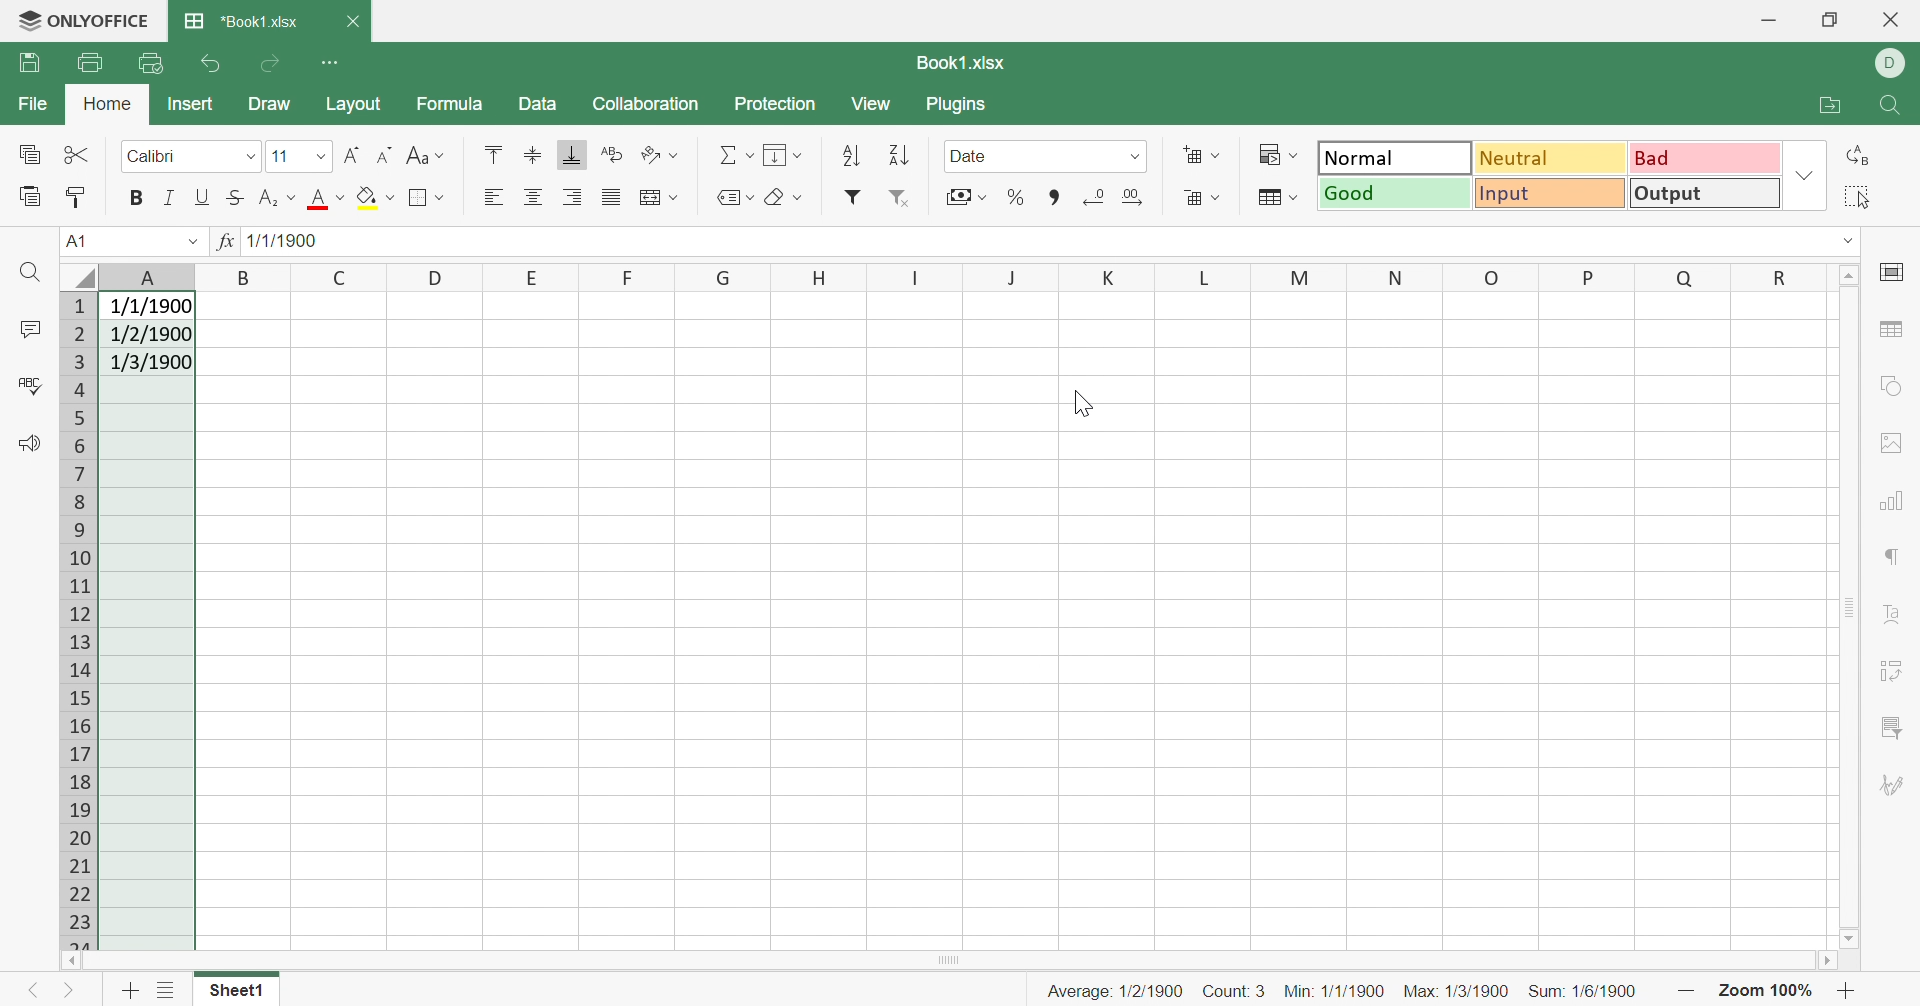 The width and height of the screenshot is (1920, 1006). I want to click on File, so click(30, 104).